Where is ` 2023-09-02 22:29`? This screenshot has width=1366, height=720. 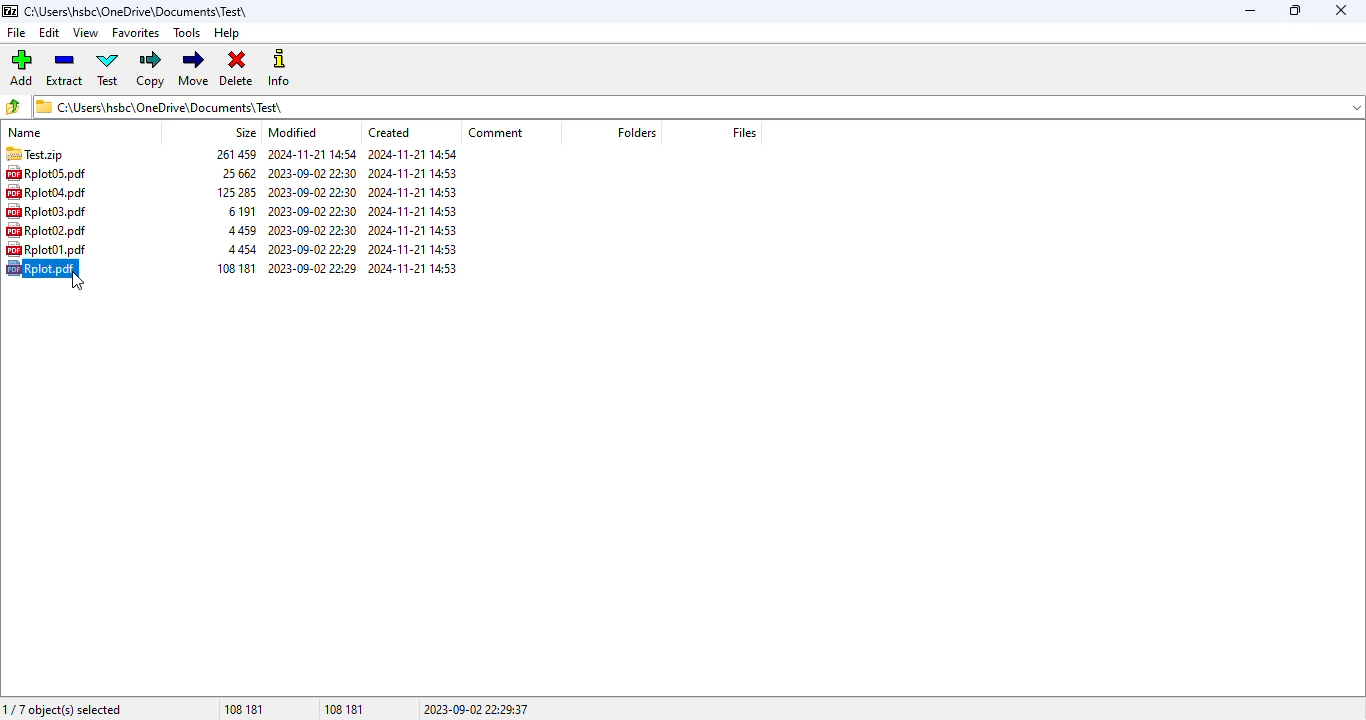  2023-09-02 22:29 is located at coordinates (310, 248).